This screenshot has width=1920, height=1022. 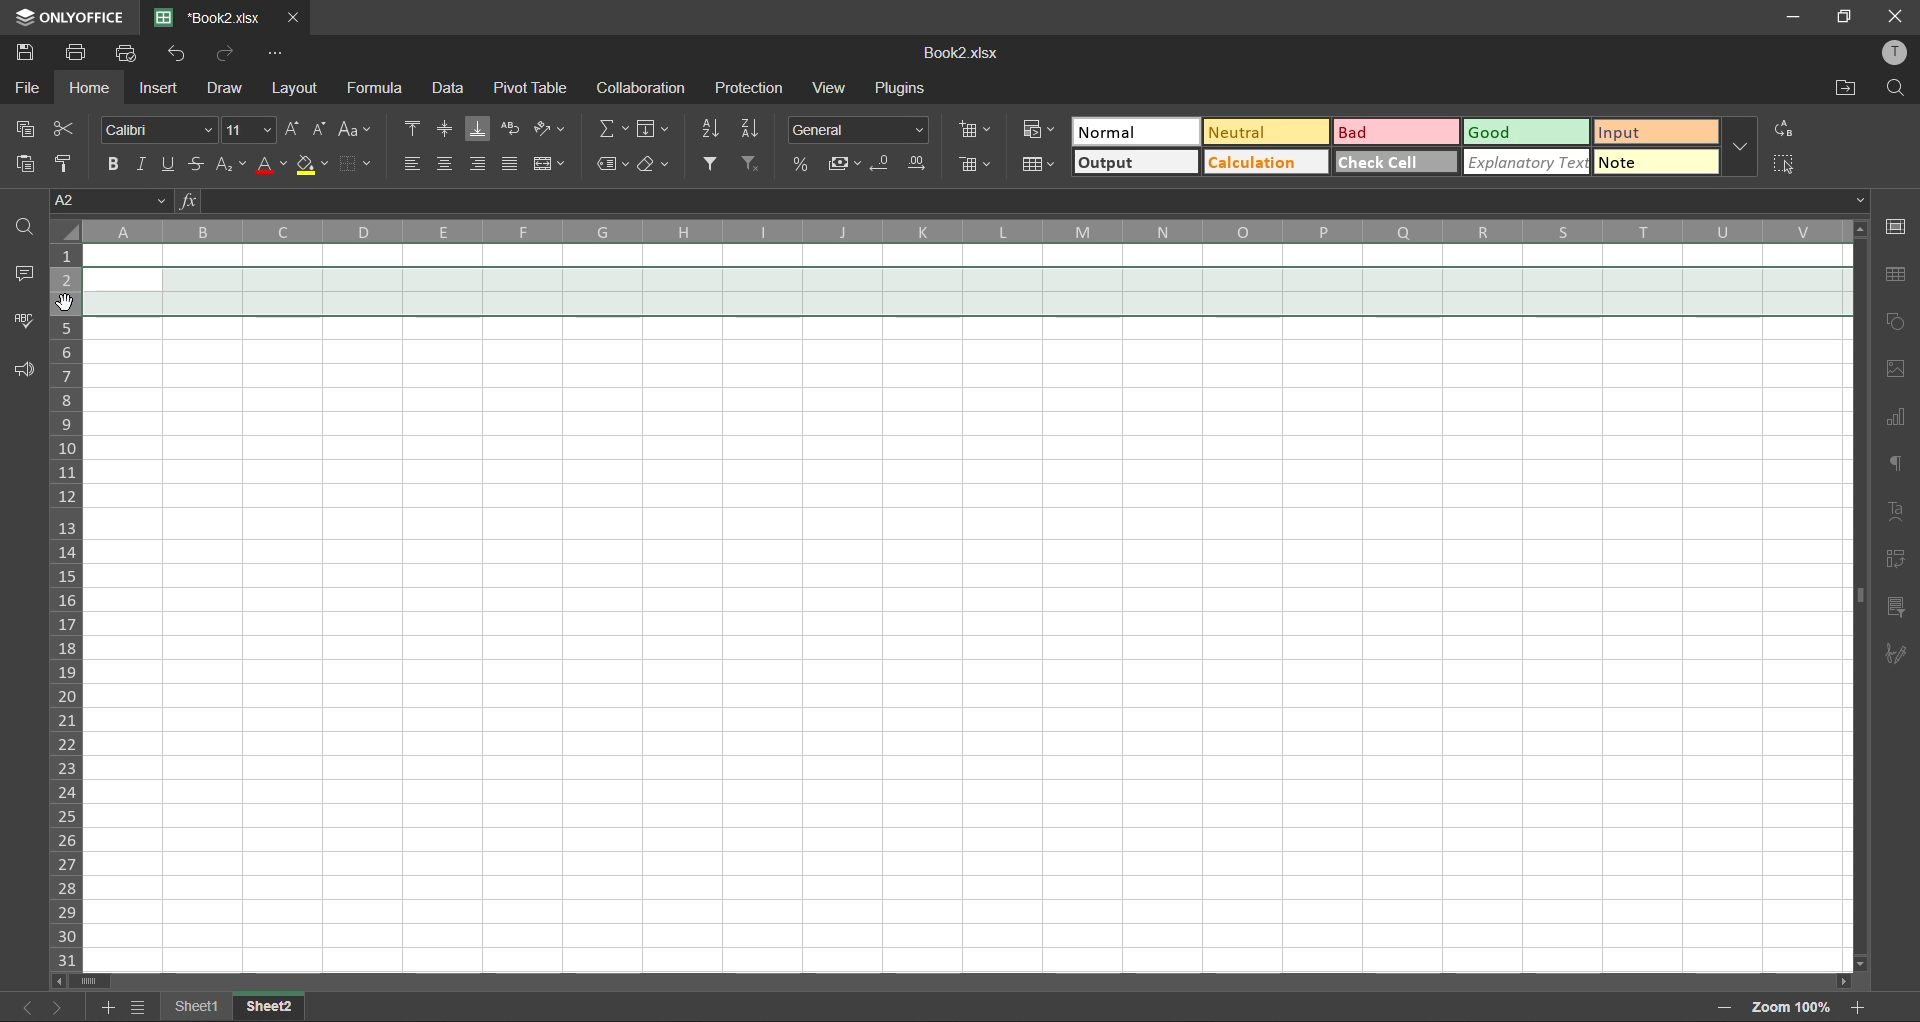 What do you see at coordinates (754, 88) in the screenshot?
I see `protection` at bounding box center [754, 88].